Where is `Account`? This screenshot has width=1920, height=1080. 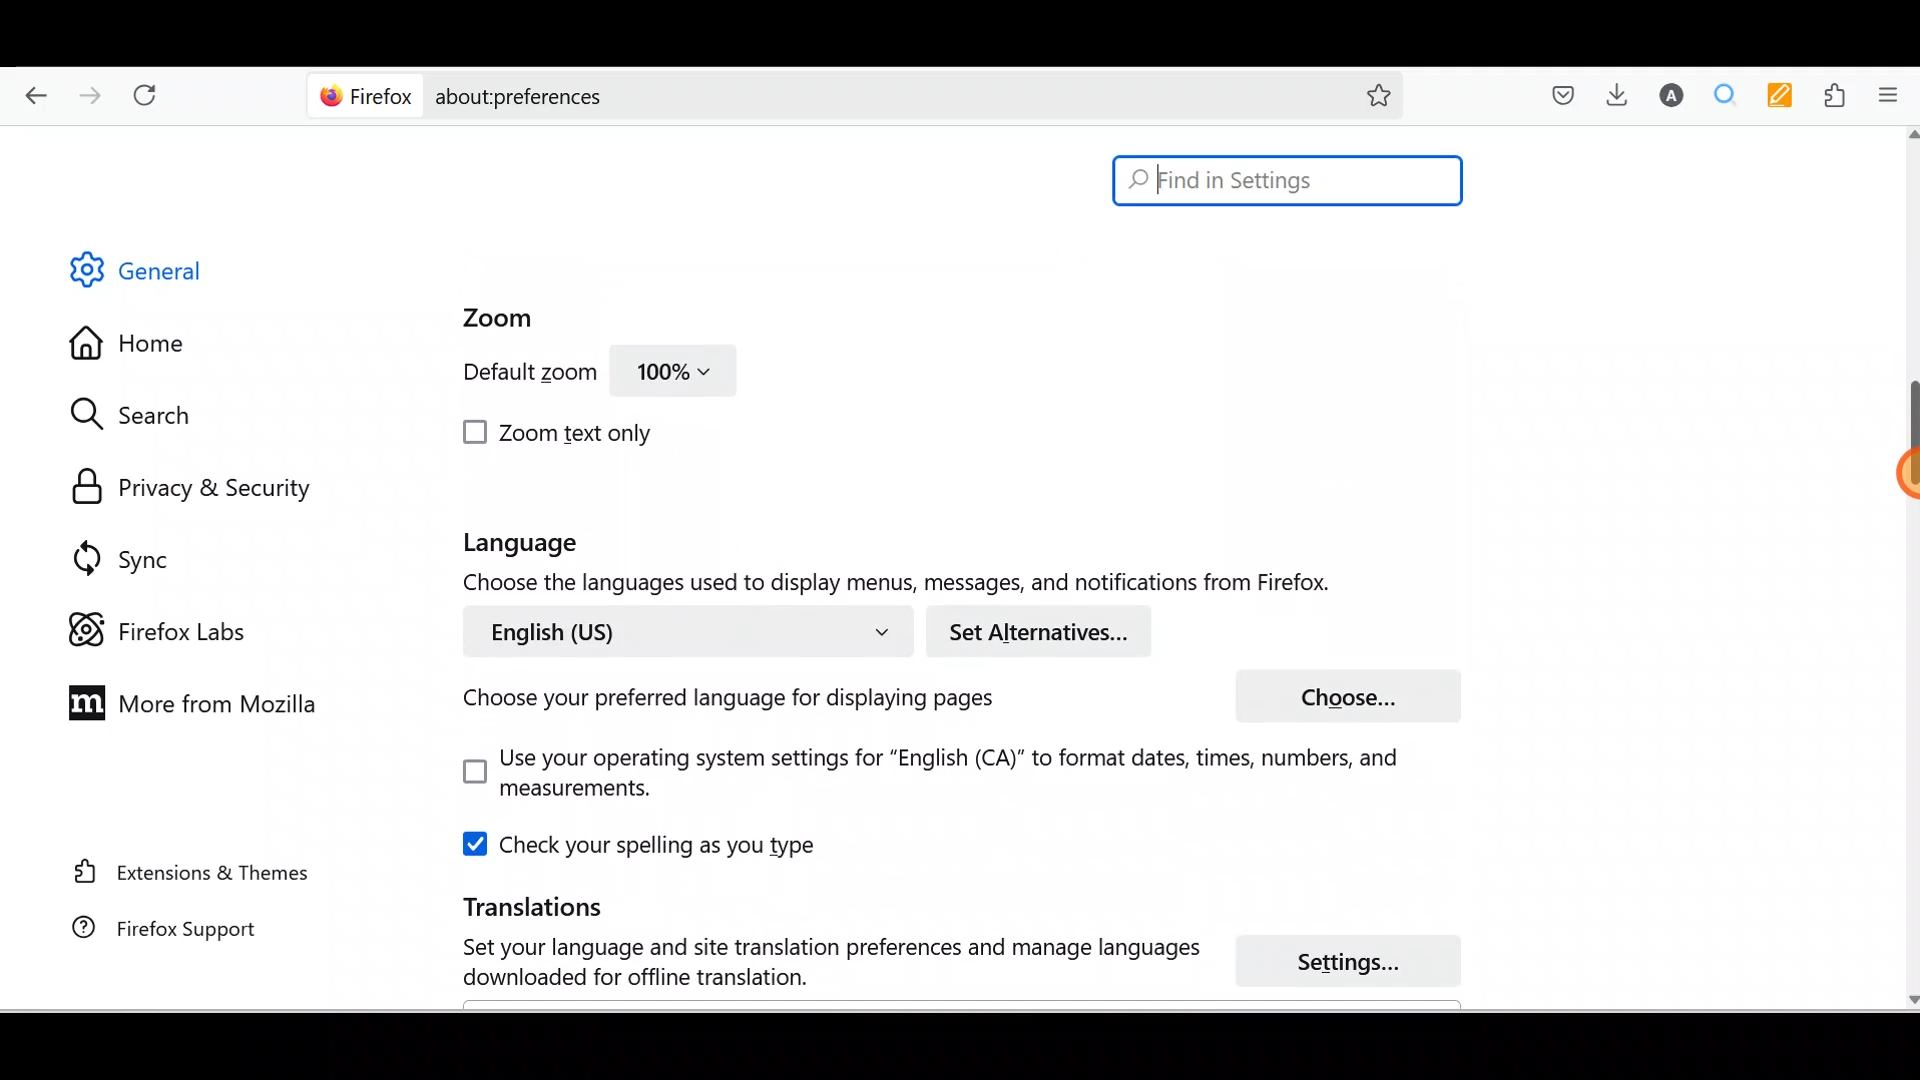 Account is located at coordinates (1667, 95).